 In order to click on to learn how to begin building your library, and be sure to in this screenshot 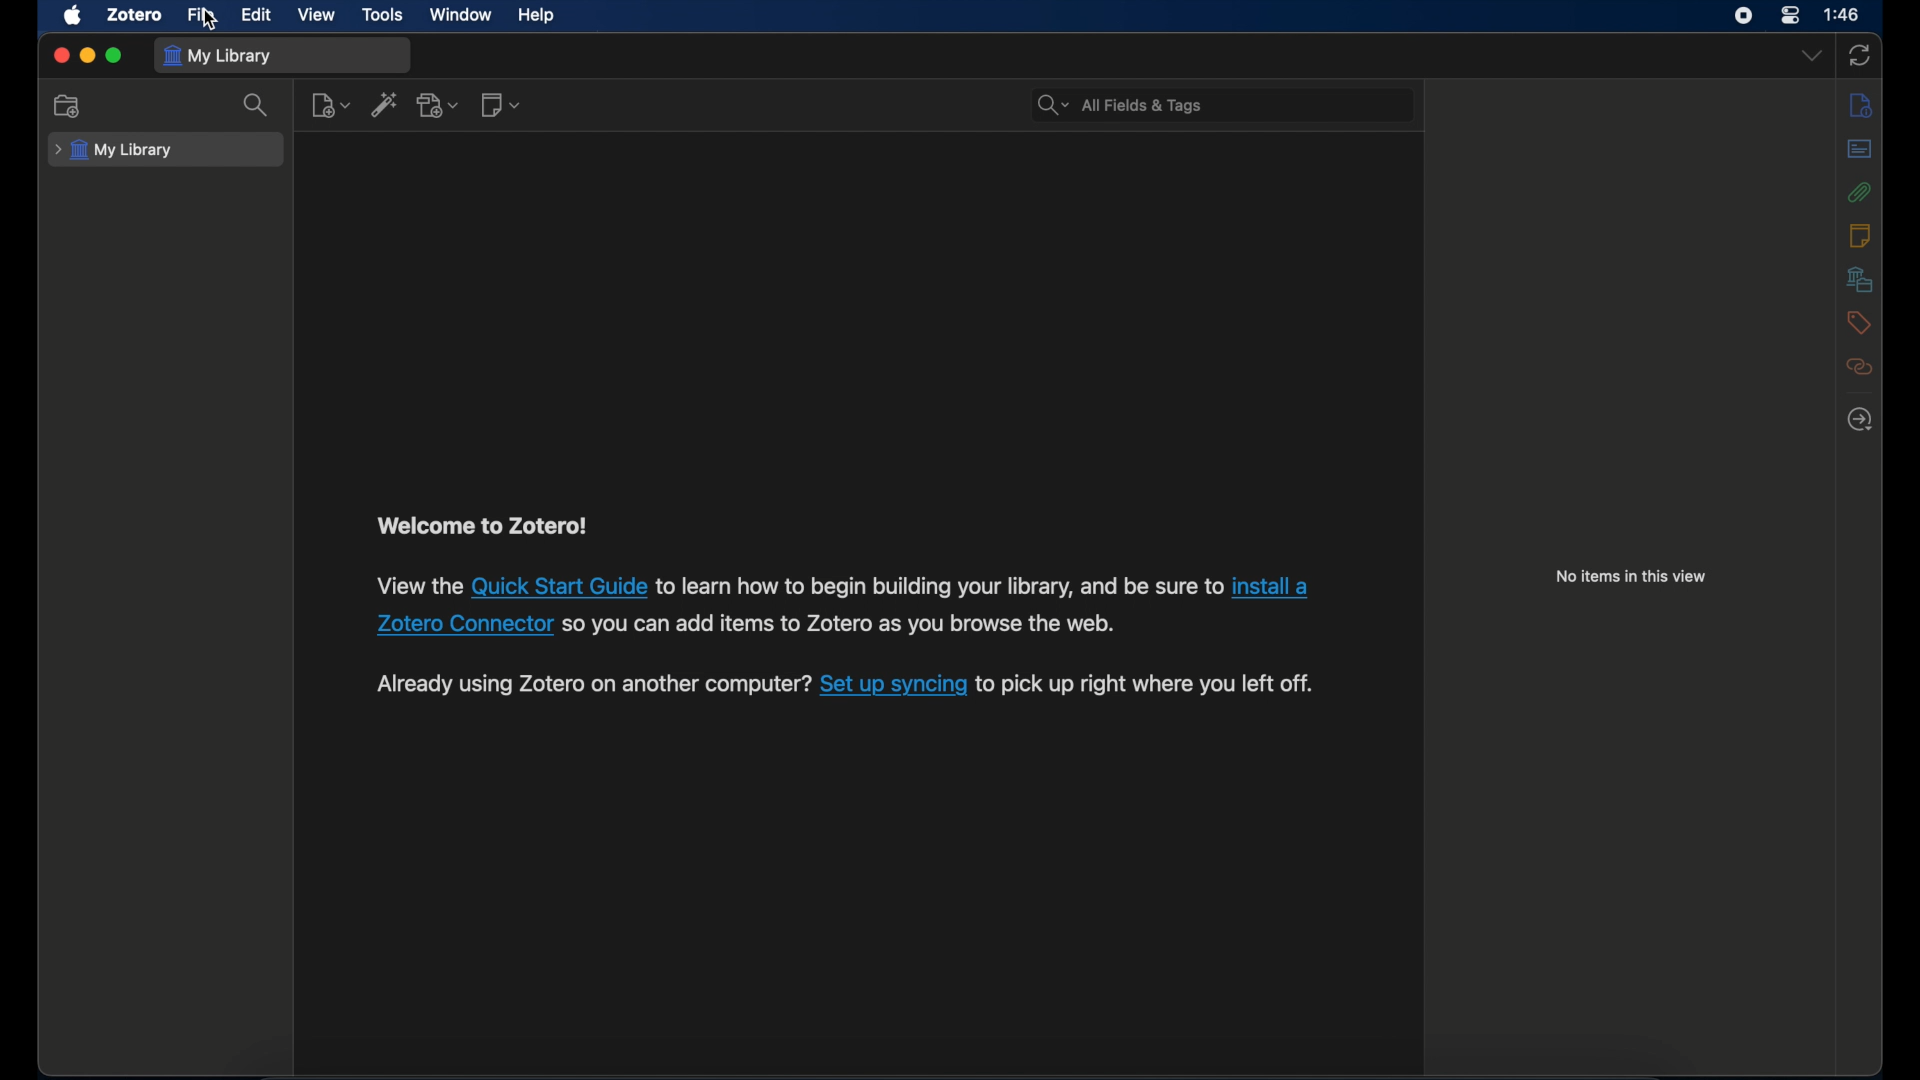, I will do `click(939, 586)`.